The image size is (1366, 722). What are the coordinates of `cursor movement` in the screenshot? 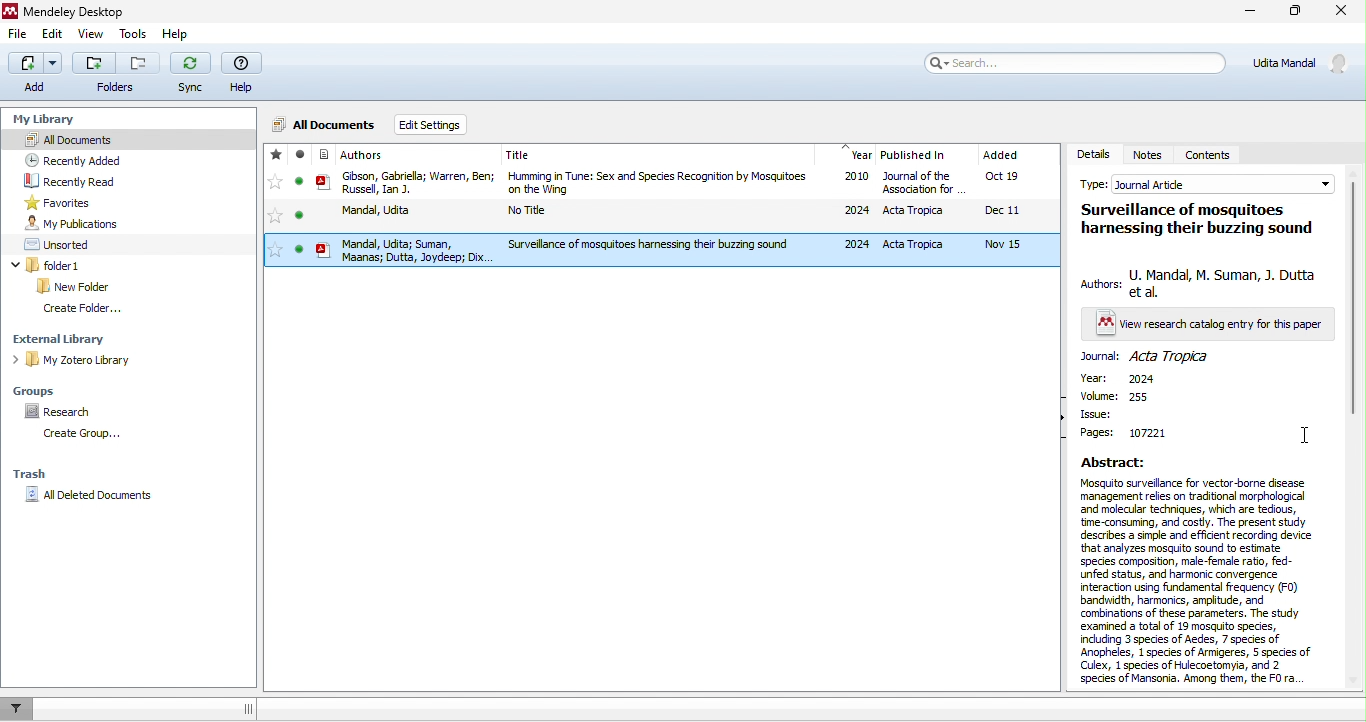 It's located at (1304, 439).